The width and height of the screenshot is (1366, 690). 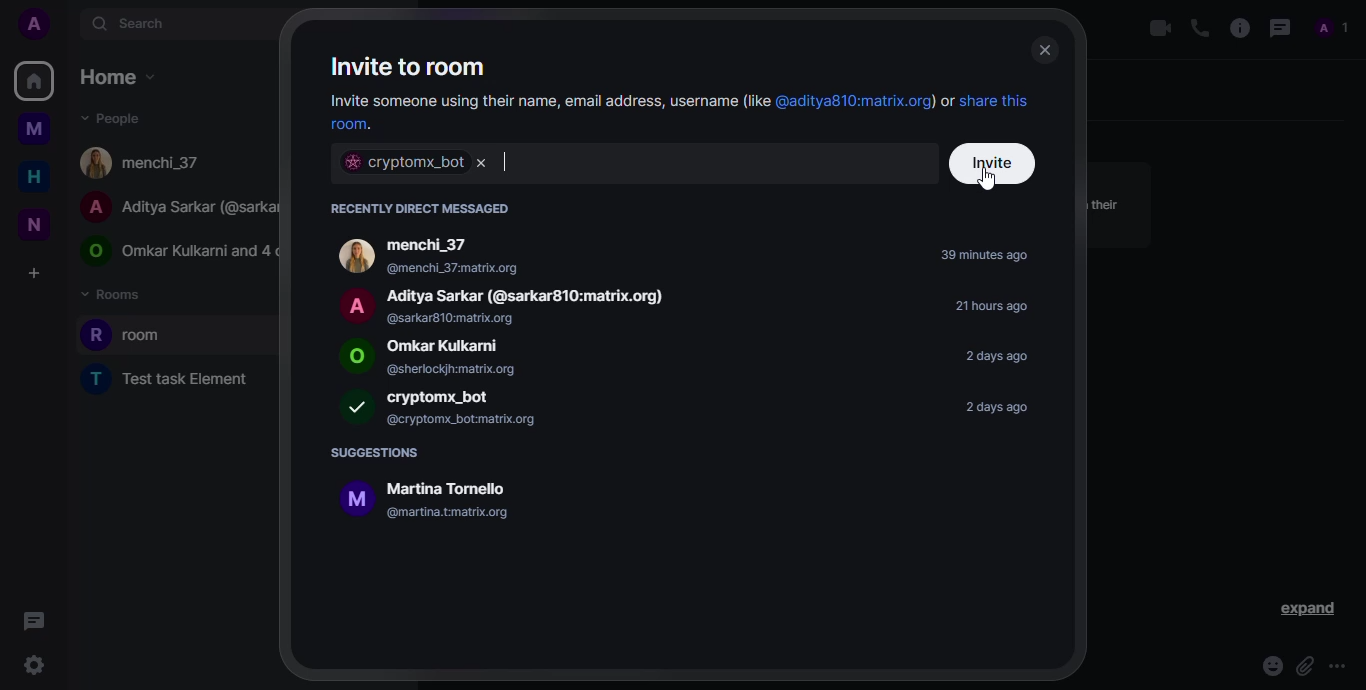 I want to click on PROFiLE, so click(x=1333, y=25).